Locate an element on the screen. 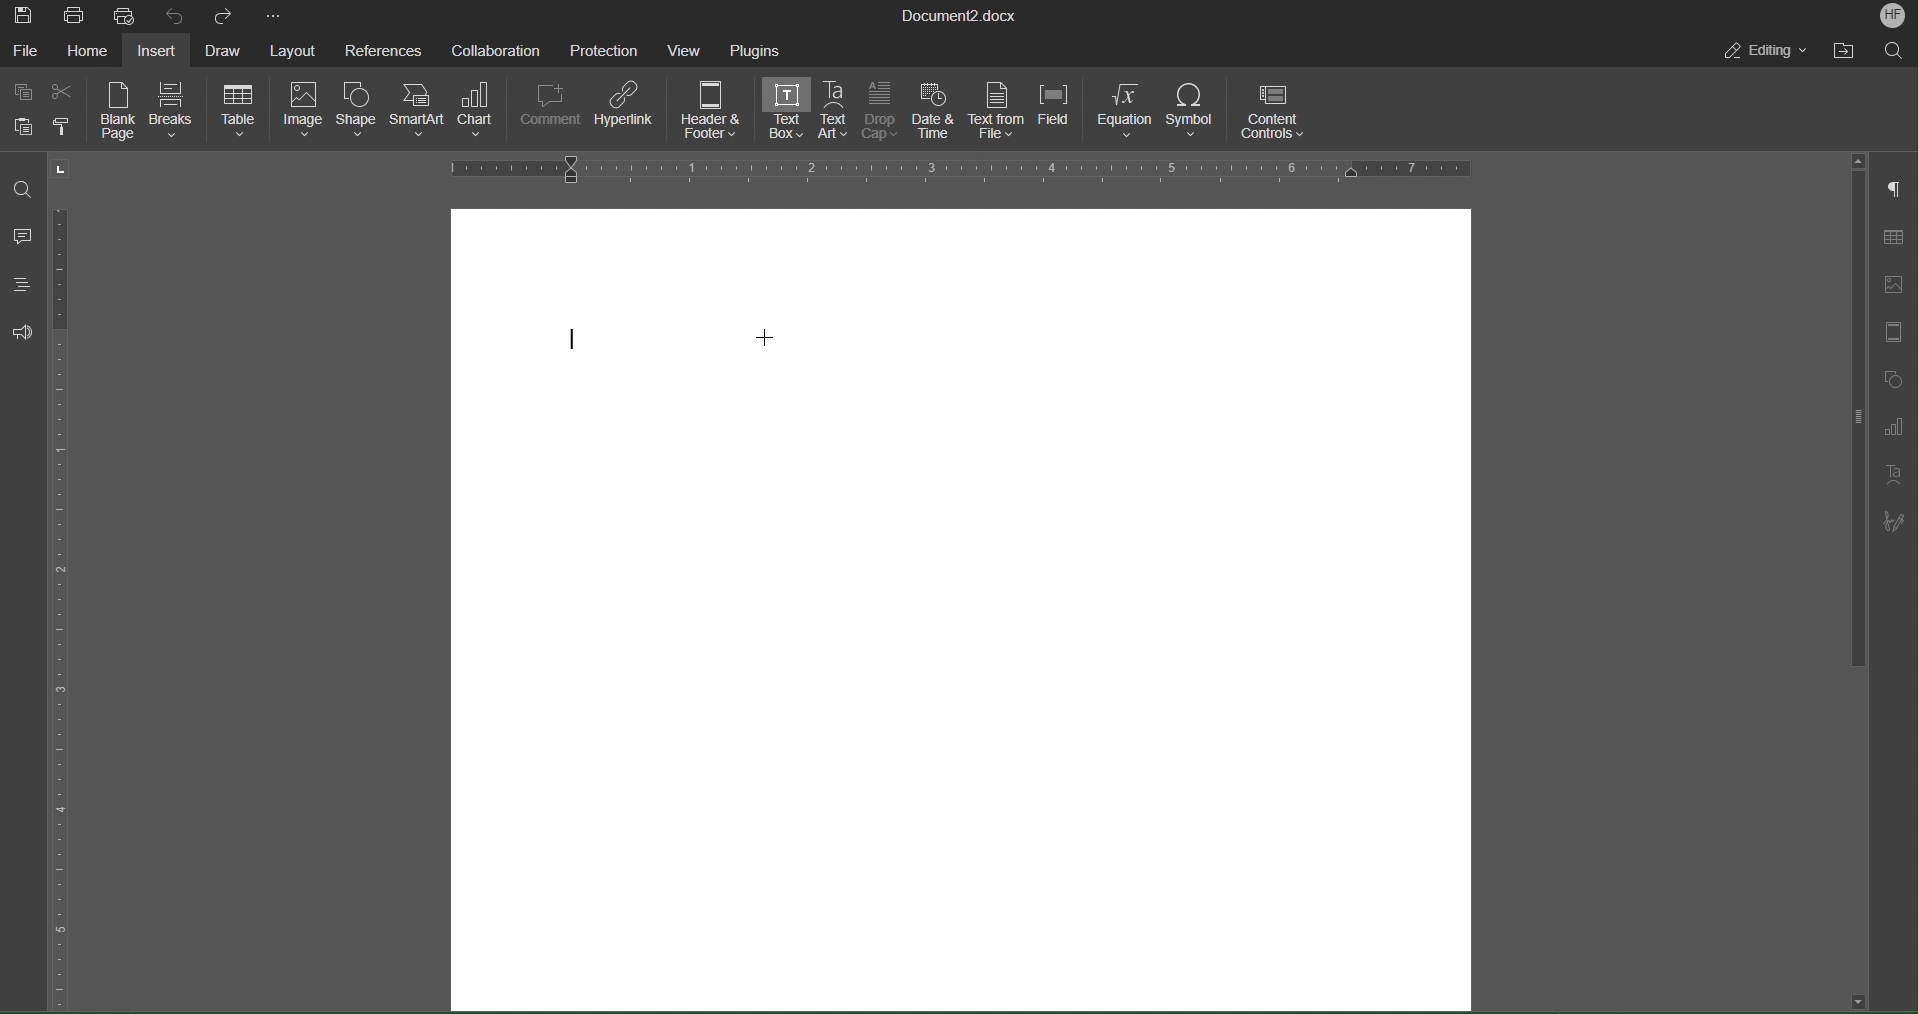 The height and width of the screenshot is (1014, 1918). Cut is located at coordinates (64, 87).